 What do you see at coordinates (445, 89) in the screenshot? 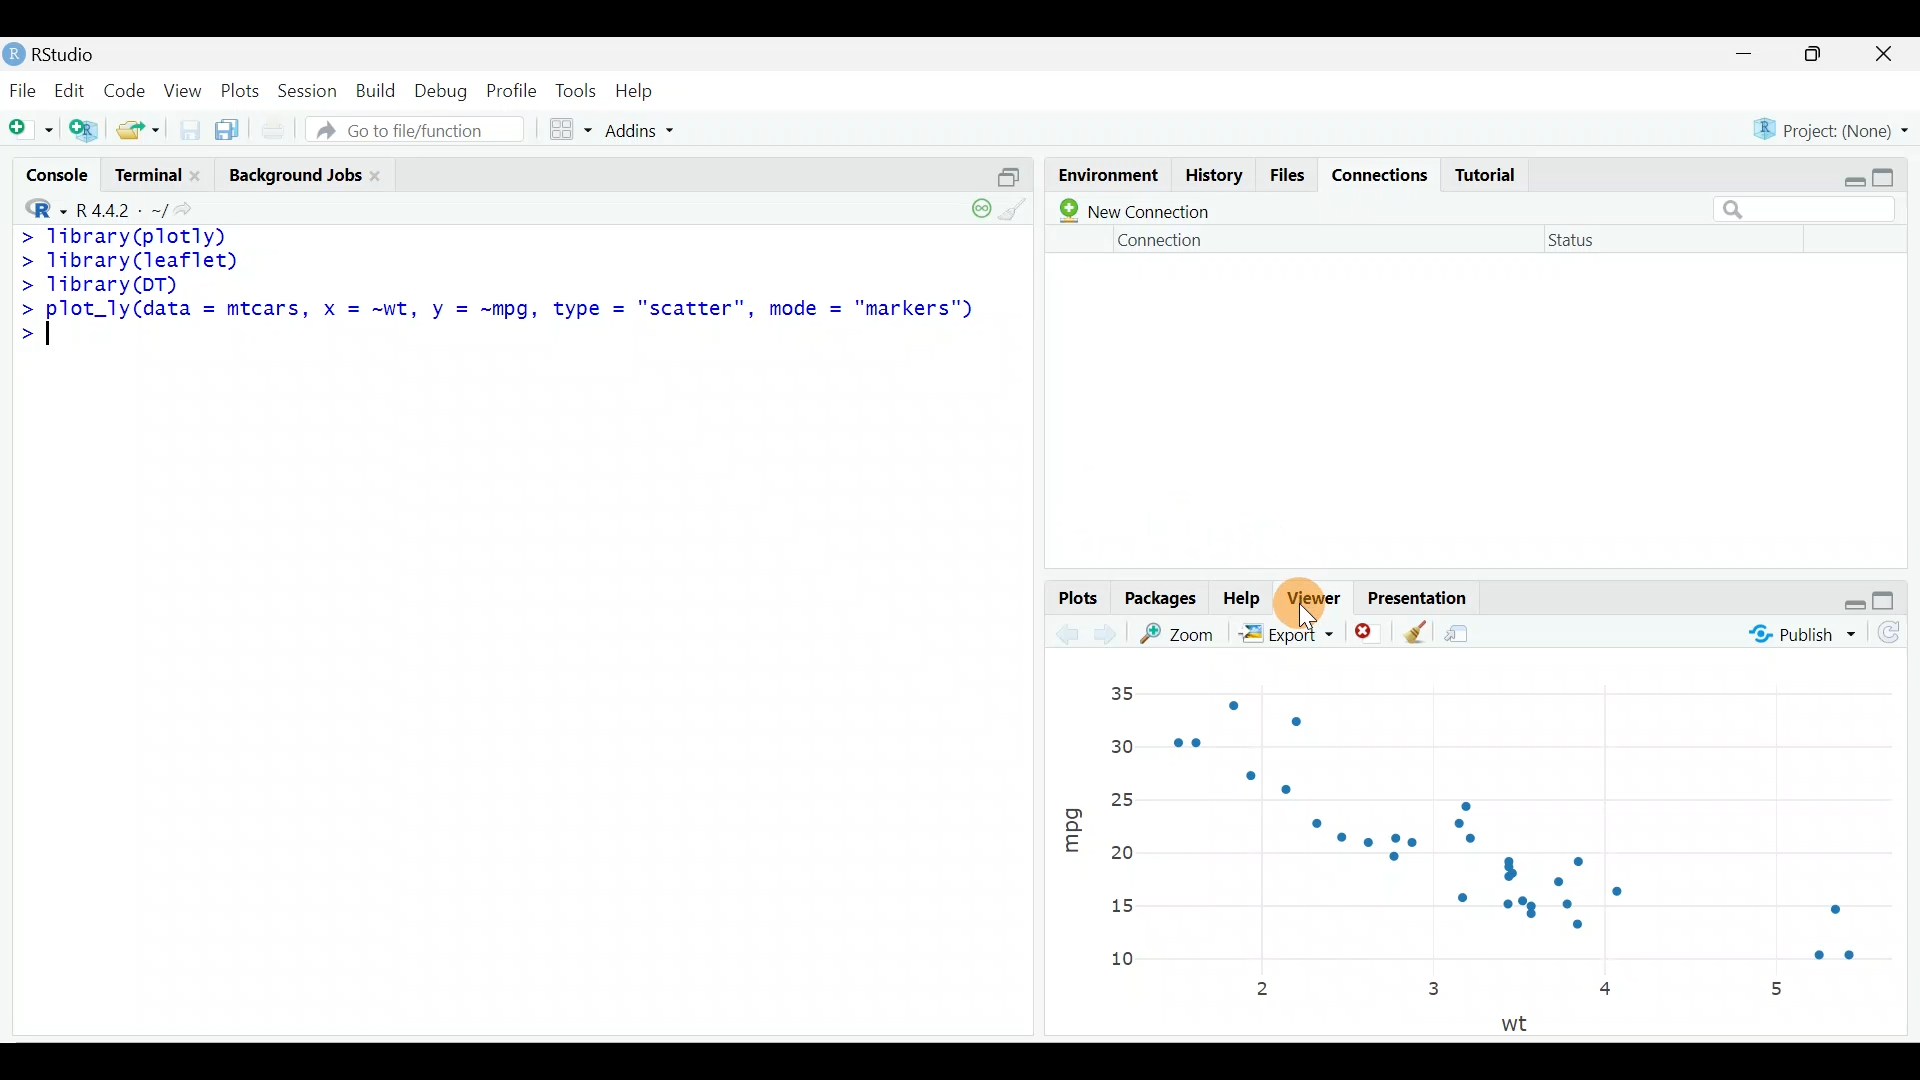
I see `Debug` at bounding box center [445, 89].